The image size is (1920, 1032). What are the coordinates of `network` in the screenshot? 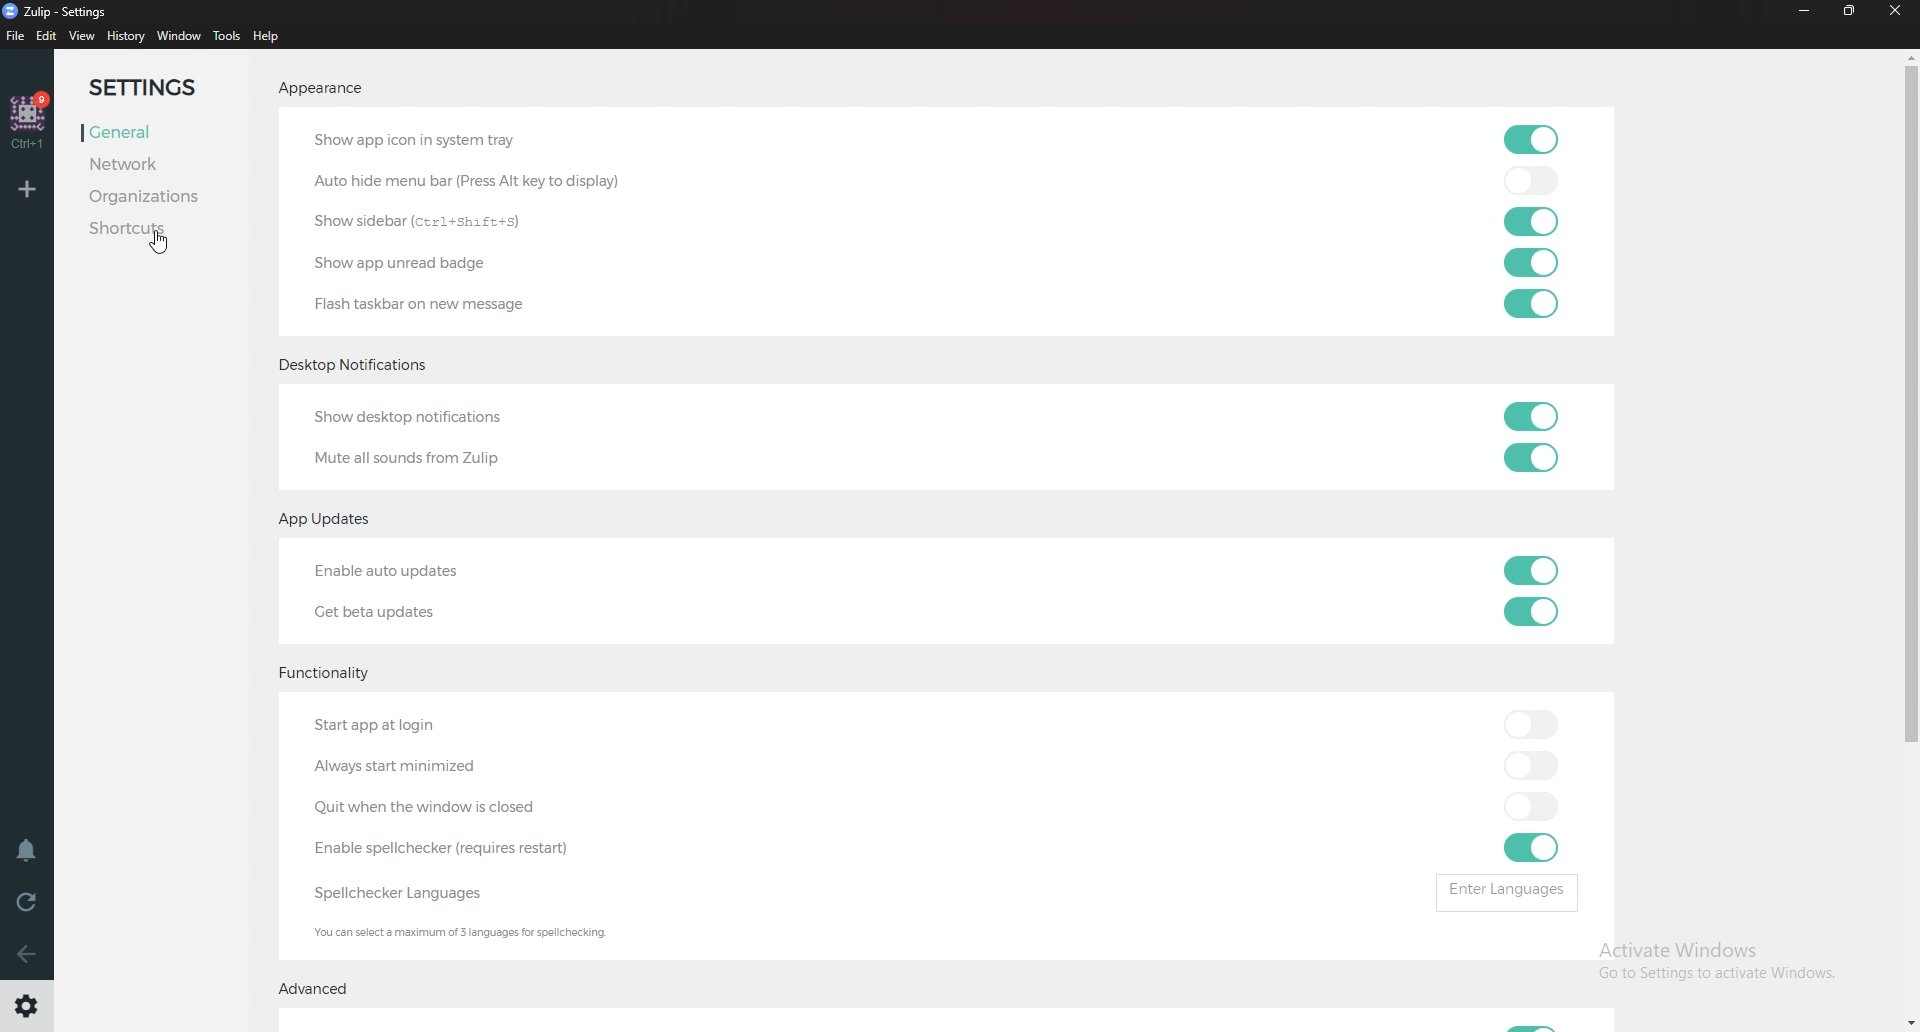 It's located at (154, 163).